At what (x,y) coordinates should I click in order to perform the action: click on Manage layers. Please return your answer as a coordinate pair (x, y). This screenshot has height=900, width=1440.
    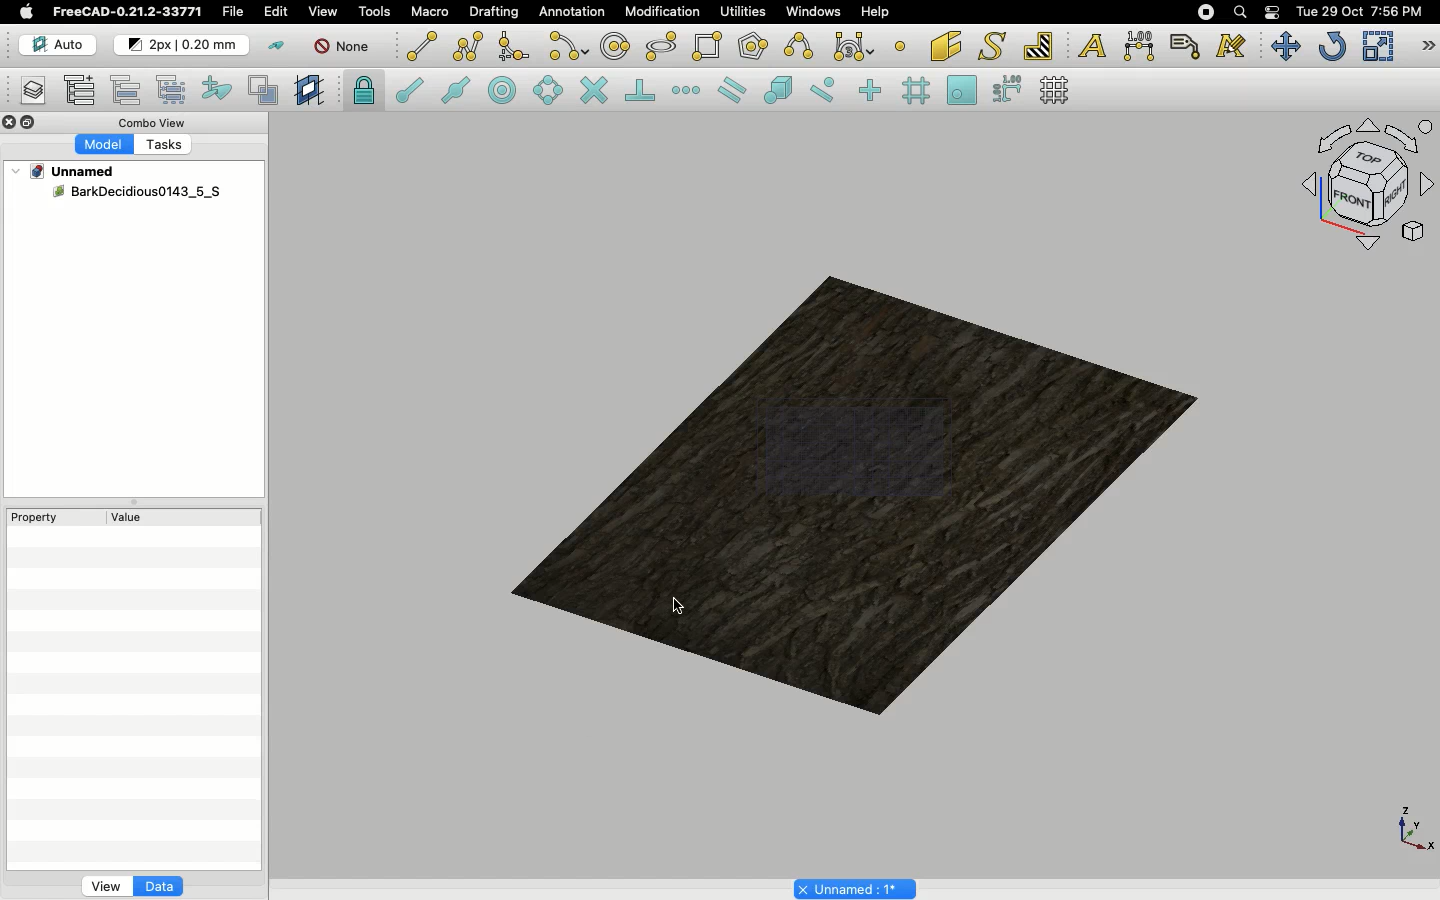
    Looking at the image, I should click on (26, 92).